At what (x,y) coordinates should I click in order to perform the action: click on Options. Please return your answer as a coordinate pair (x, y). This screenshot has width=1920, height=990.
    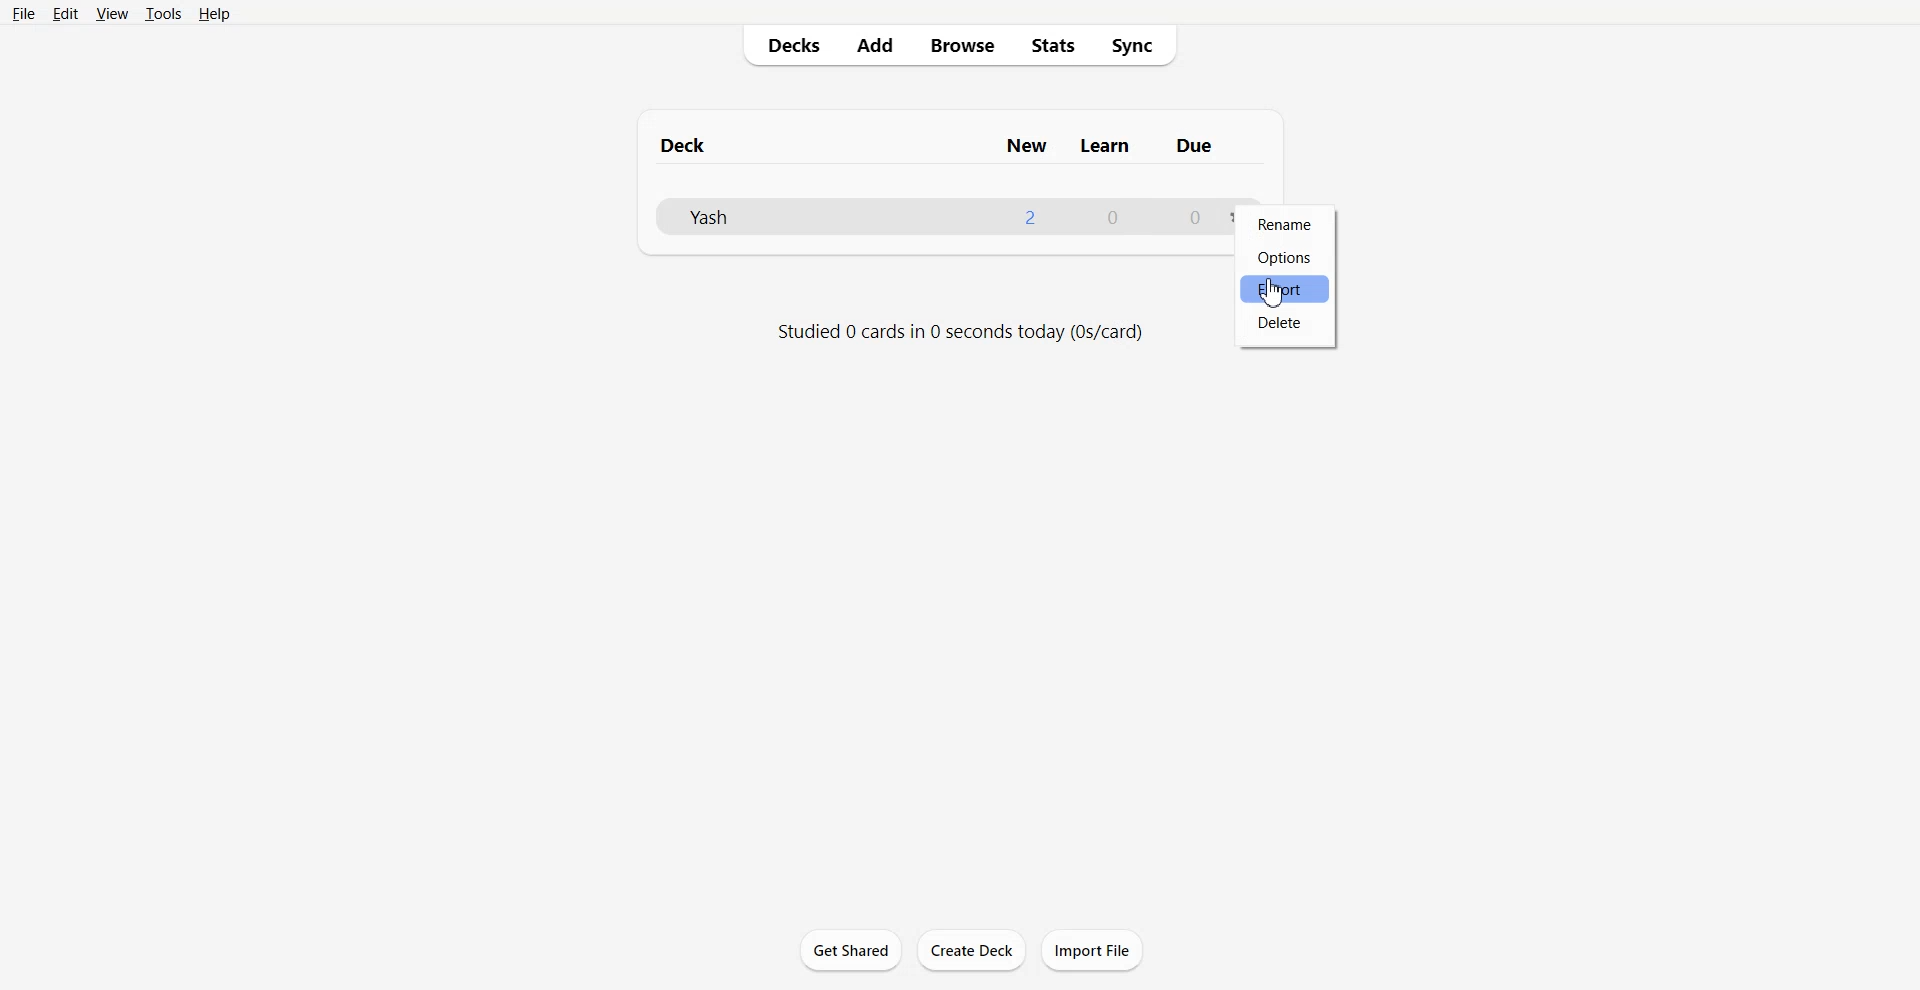
    Looking at the image, I should click on (1286, 255).